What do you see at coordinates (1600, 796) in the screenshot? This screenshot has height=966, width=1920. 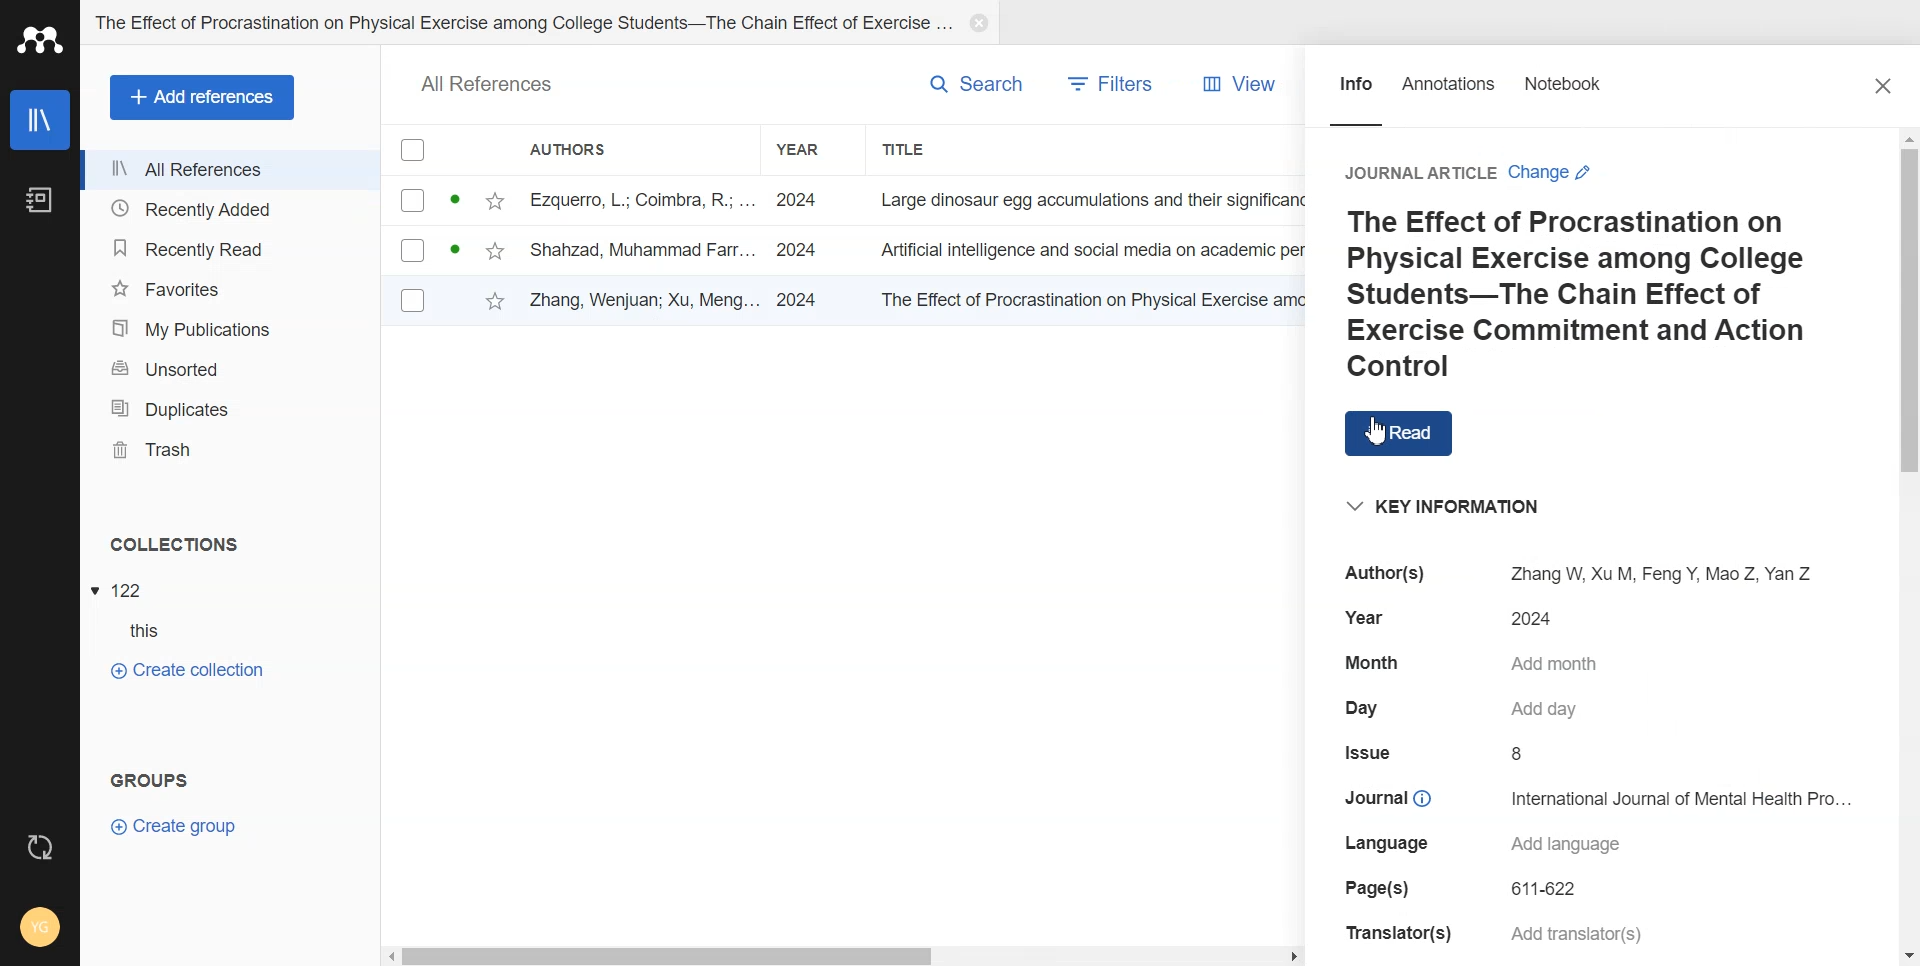 I see `Journal © International Journal of Mental Health Pro...` at bounding box center [1600, 796].